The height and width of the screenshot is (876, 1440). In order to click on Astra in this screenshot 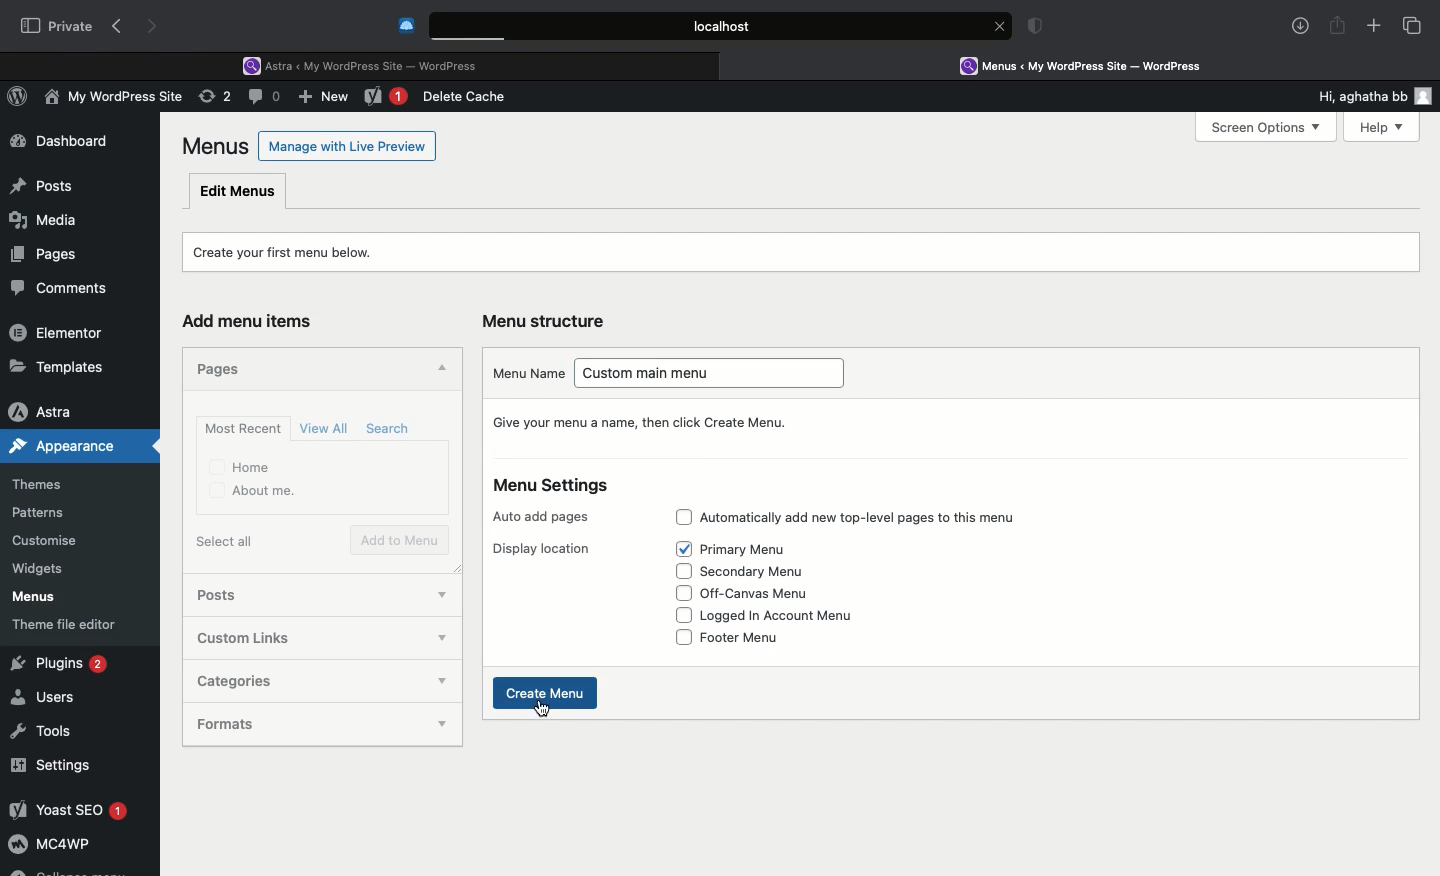, I will do `click(59, 411)`.